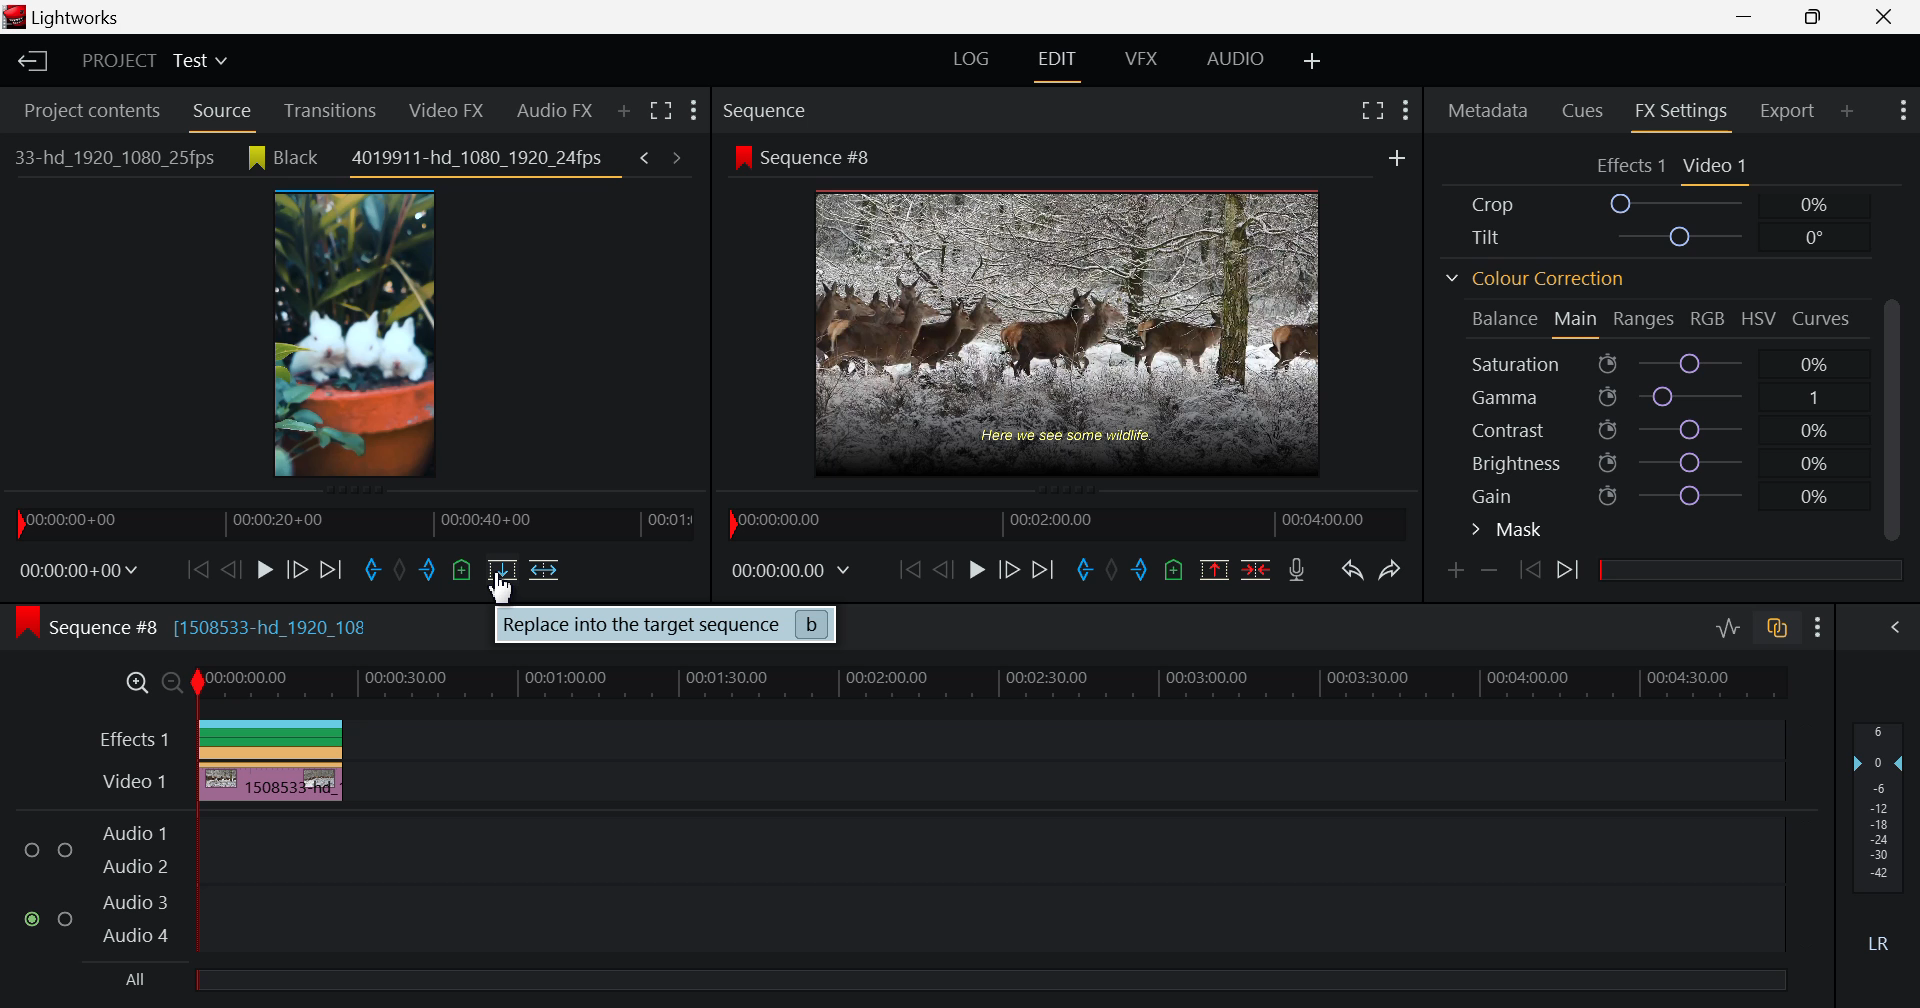  Describe the element at coordinates (1577, 321) in the screenshot. I see `Main Tab Open` at that location.